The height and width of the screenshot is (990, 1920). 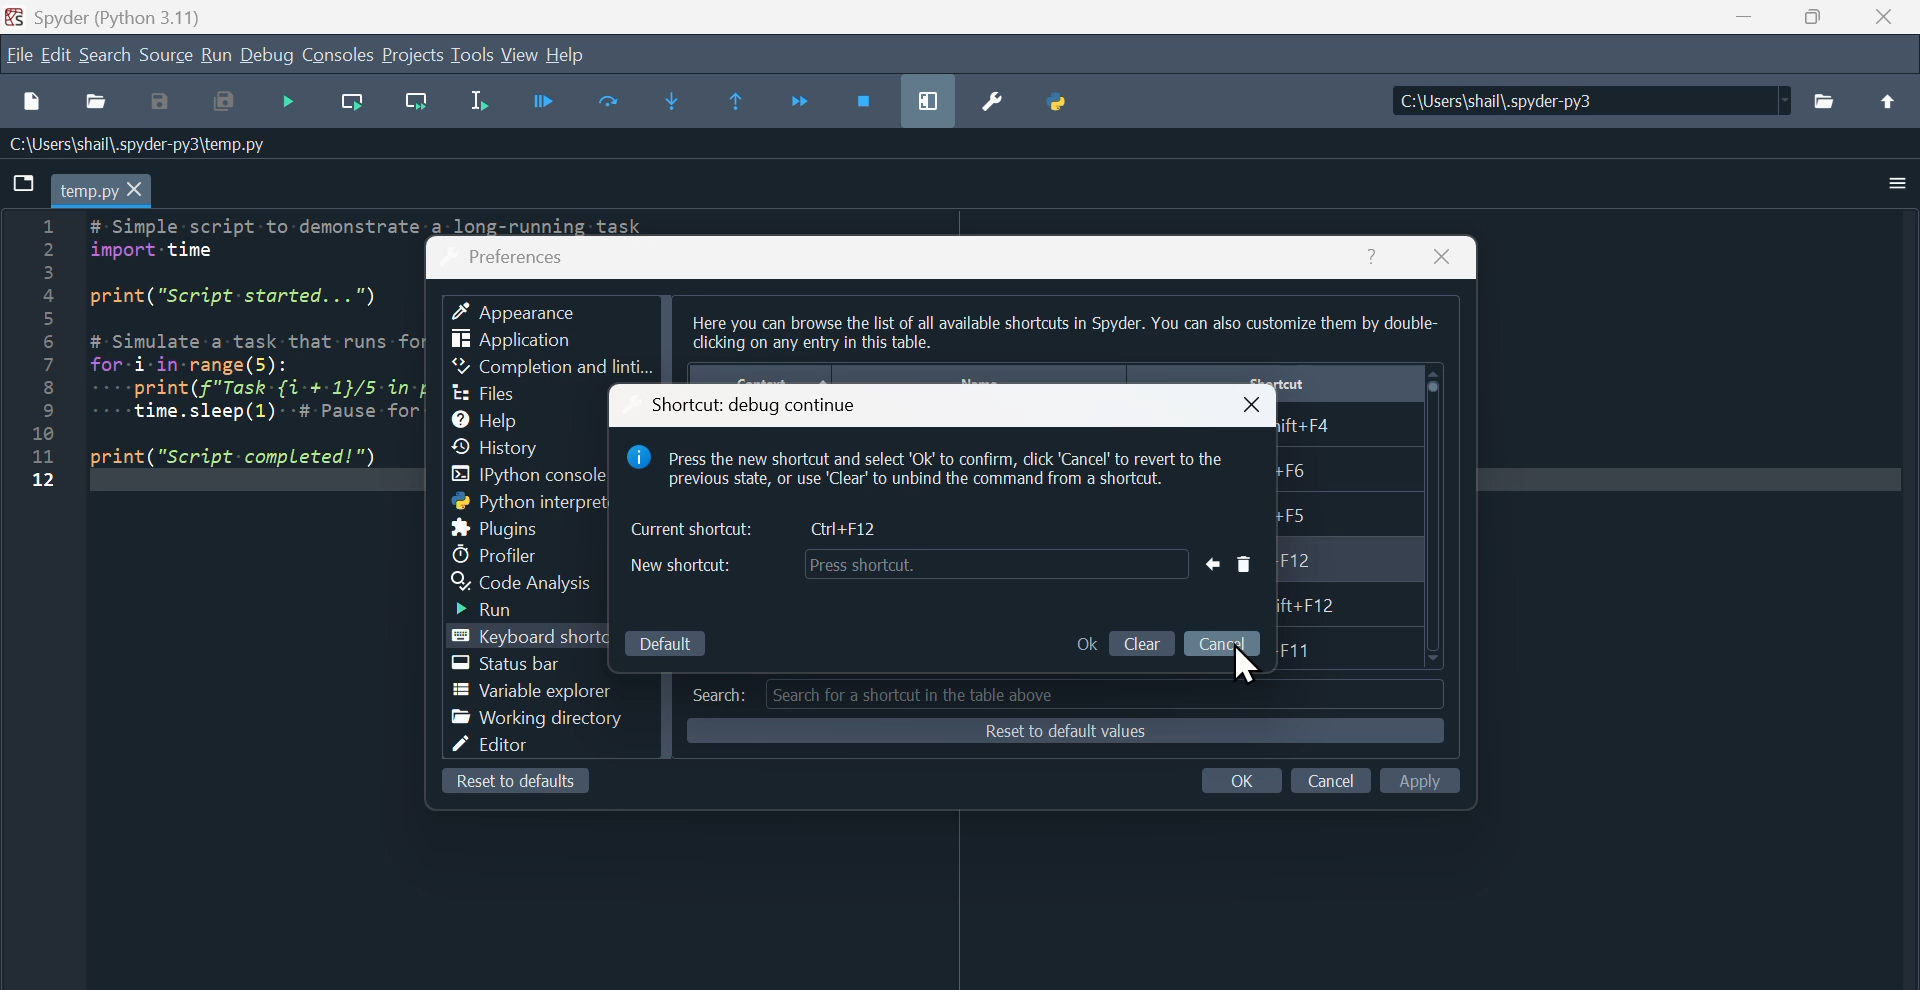 What do you see at coordinates (352, 106) in the screenshot?
I see `run current line` at bounding box center [352, 106].